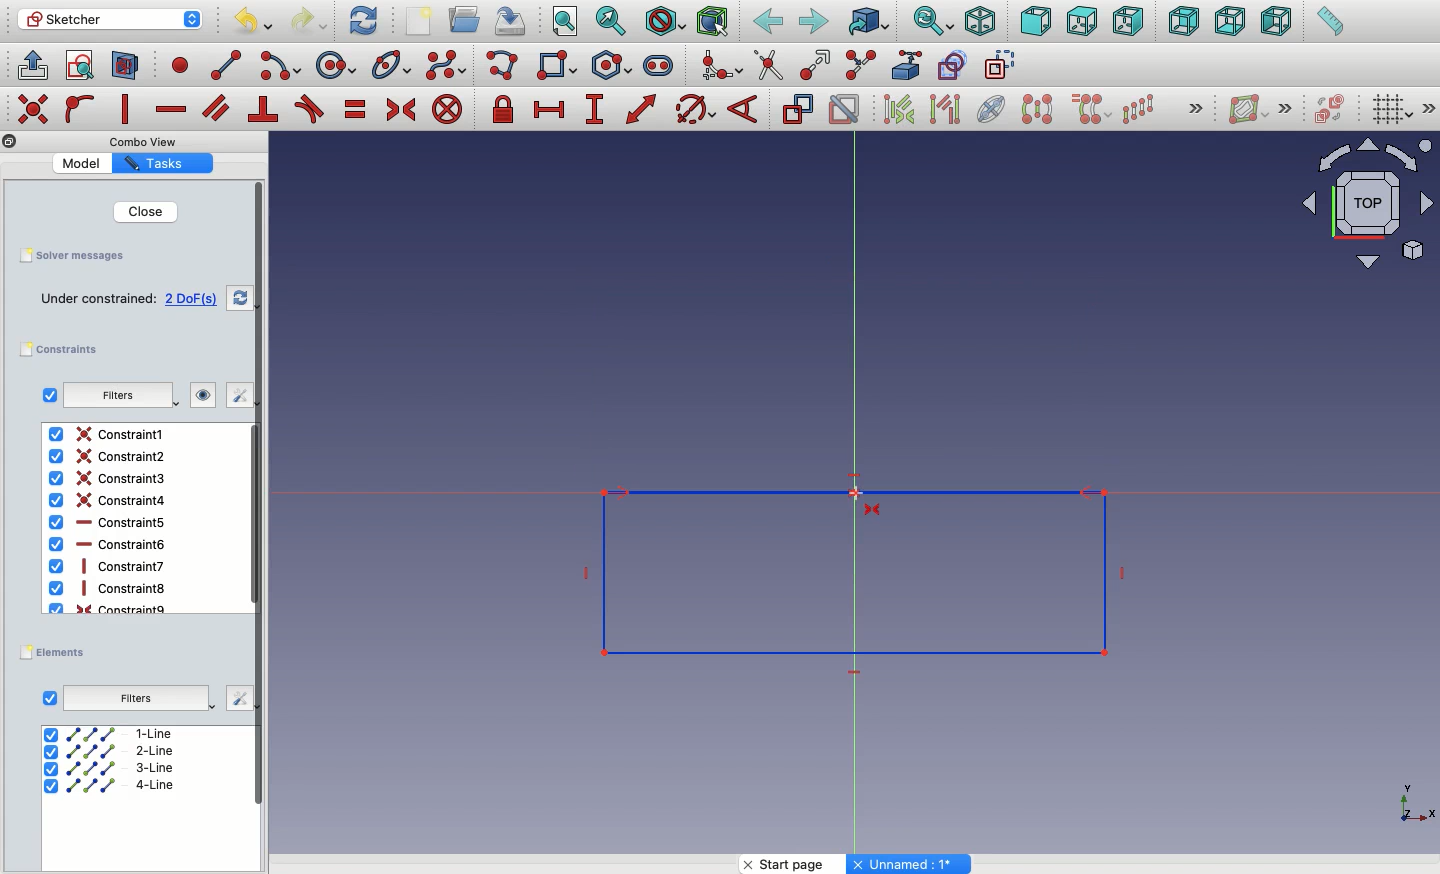  What do you see at coordinates (80, 108) in the screenshot?
I see `constrain point onto object` at bounding box center [80, 108].